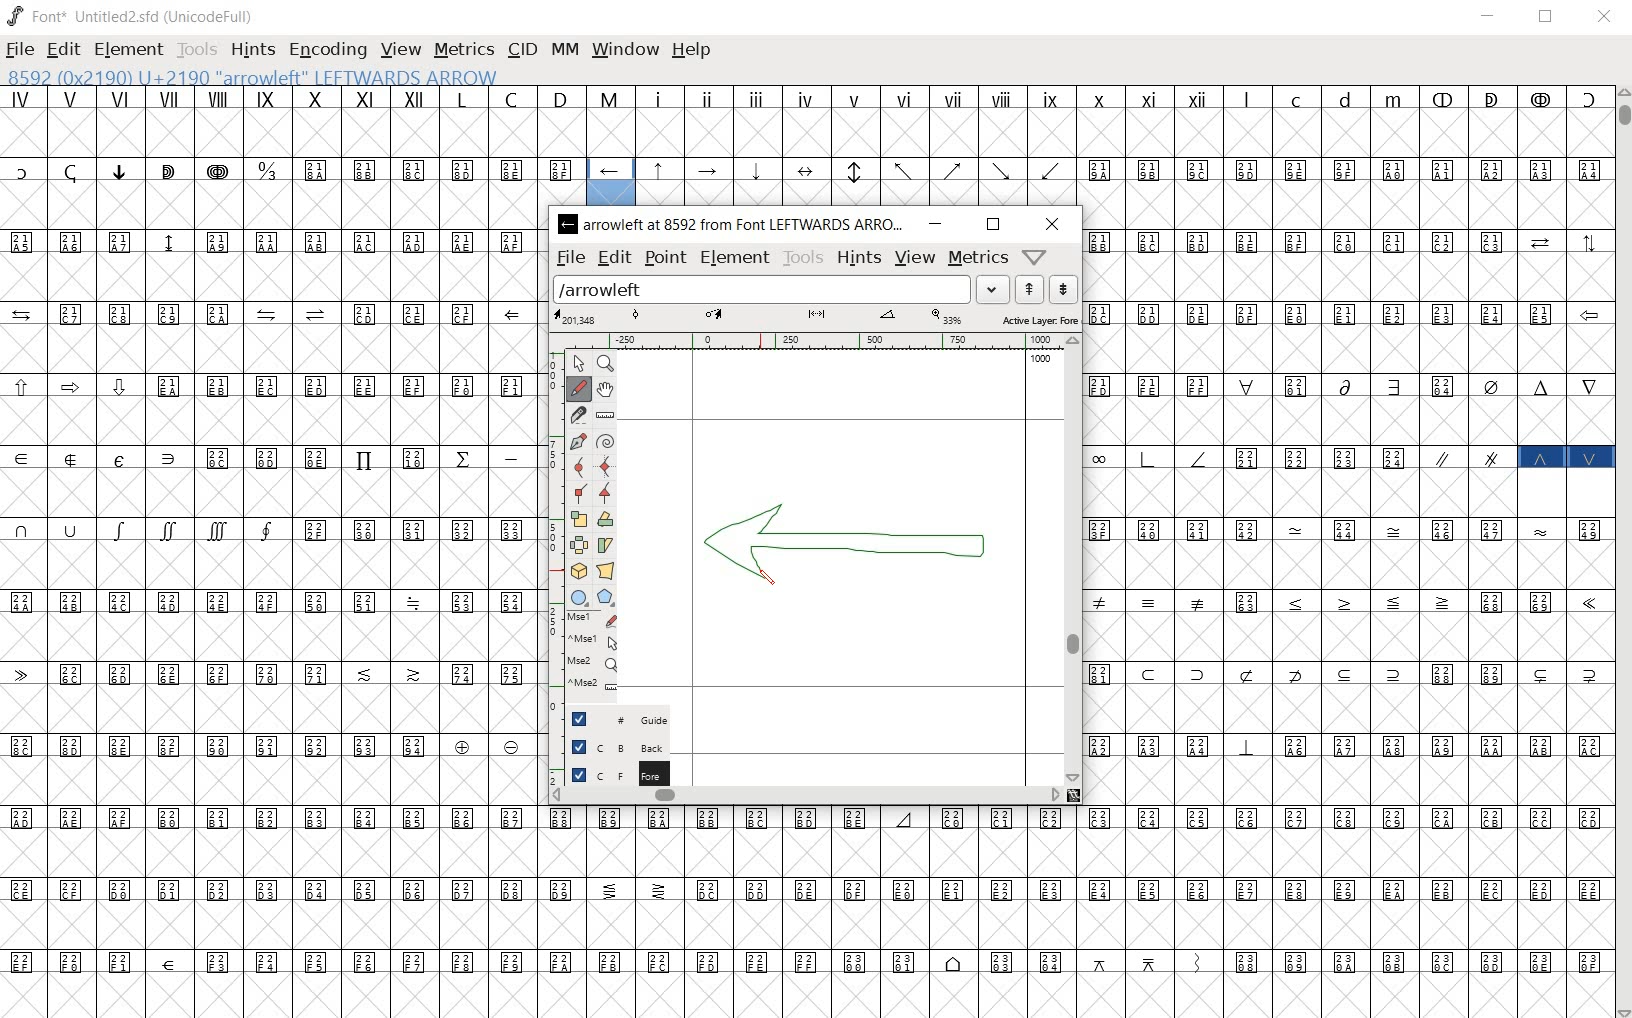 The height and width of the screenshot is (1018, 1632). I want to click on element, so click(735, 257).